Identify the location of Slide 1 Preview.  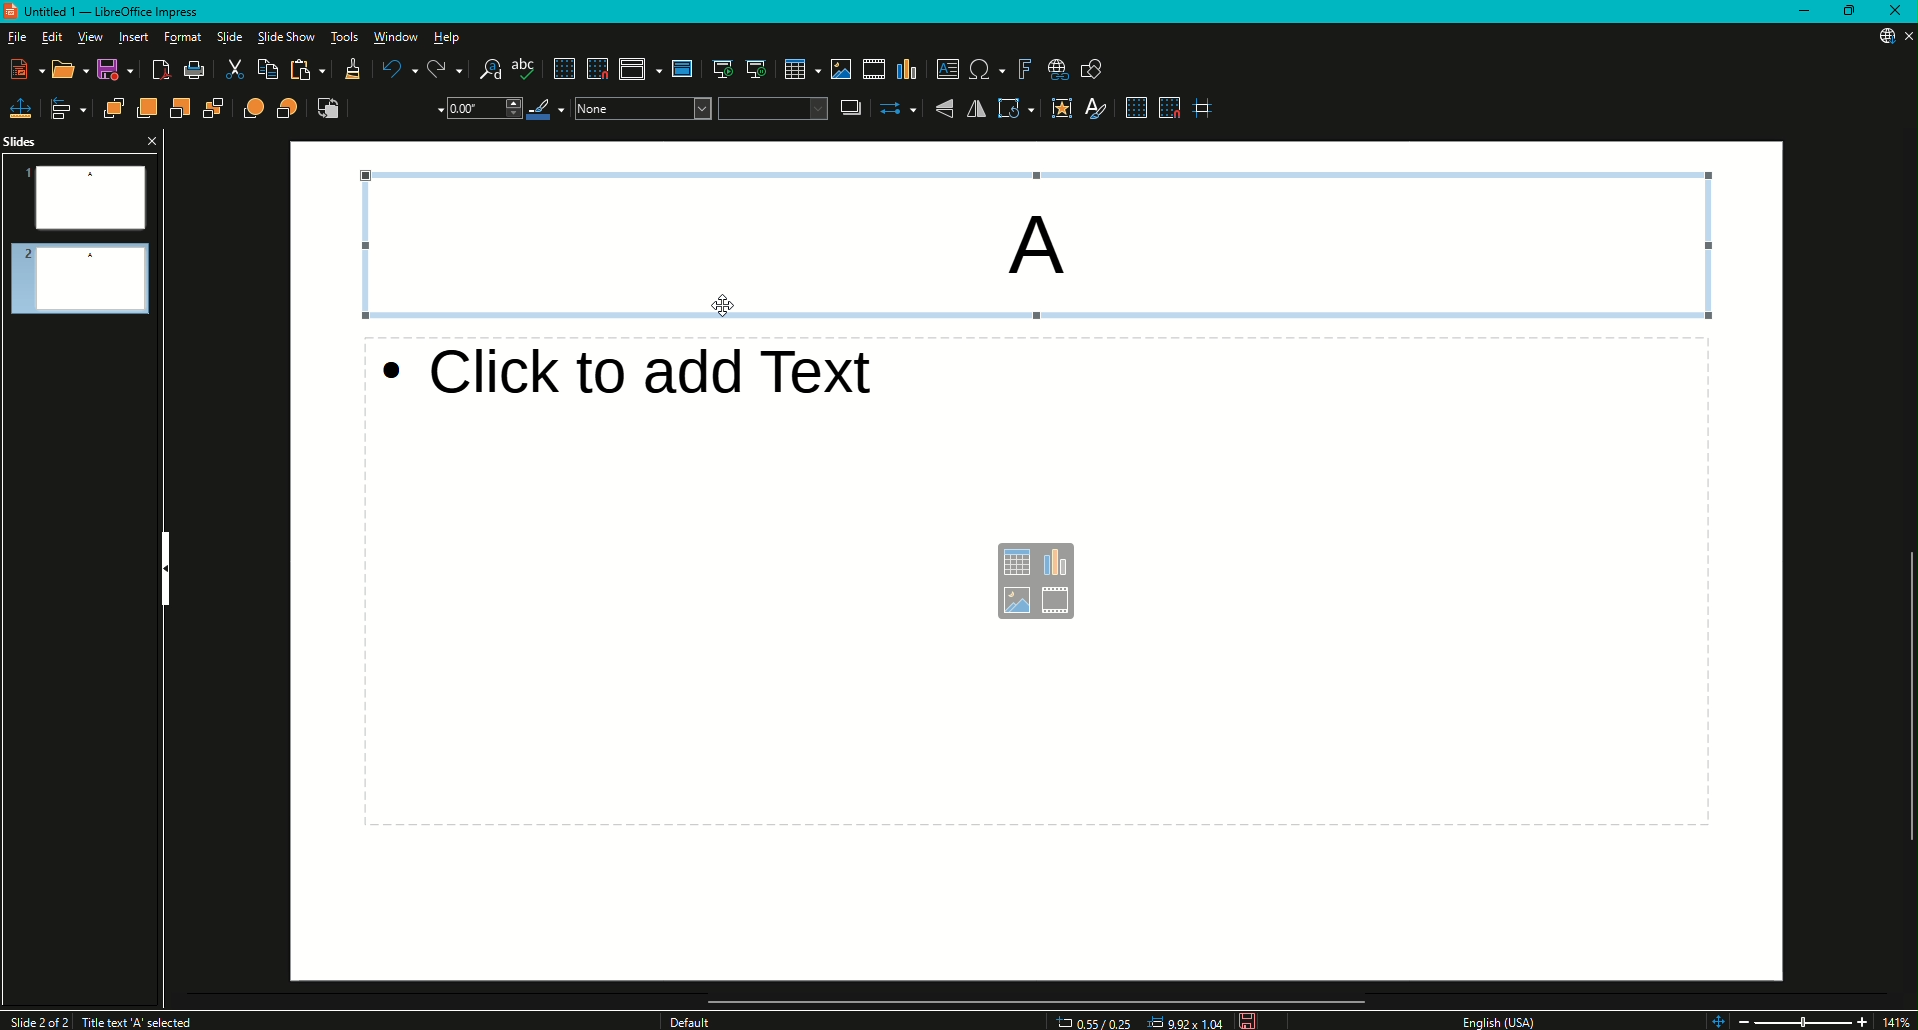
(82, 197).